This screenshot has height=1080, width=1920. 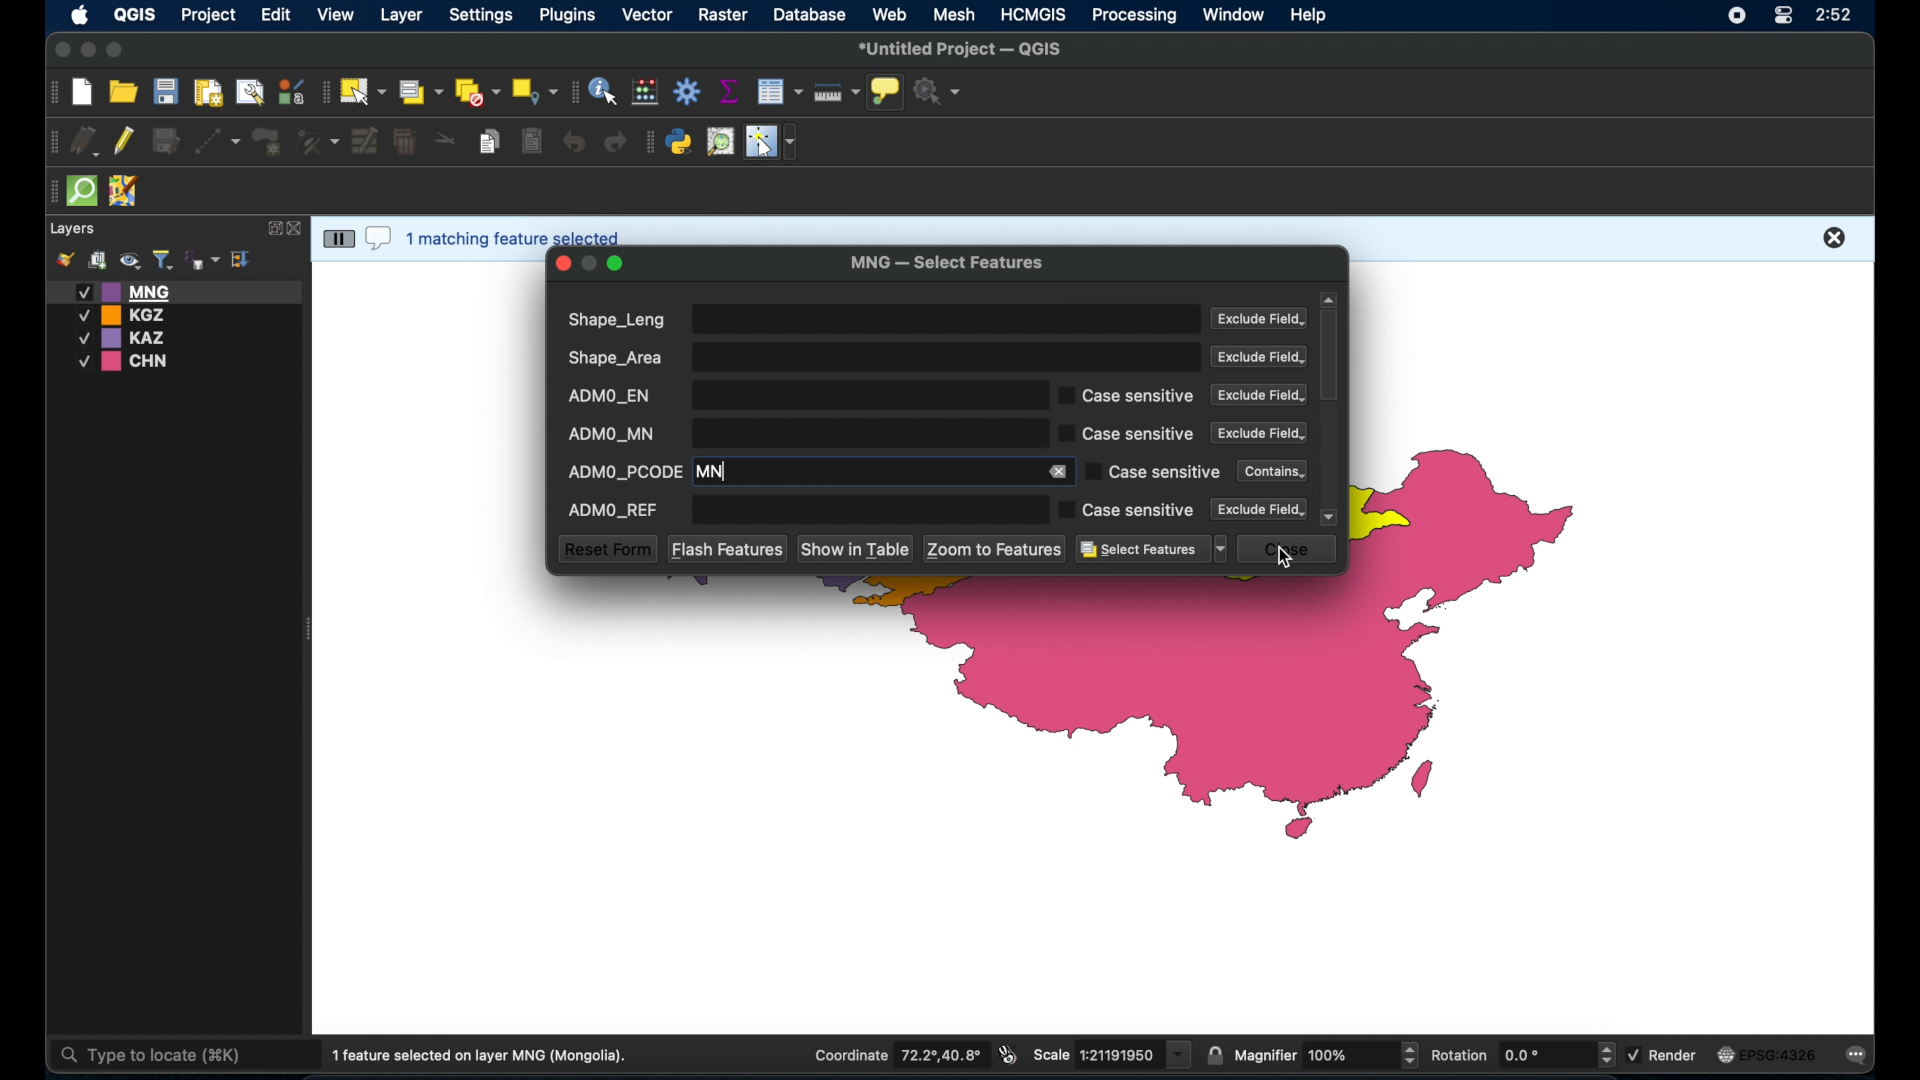 What do you see at coordinates (799, 509) in the screenshot?
I see `ADMP_REF` at bounding box center [799, 509].